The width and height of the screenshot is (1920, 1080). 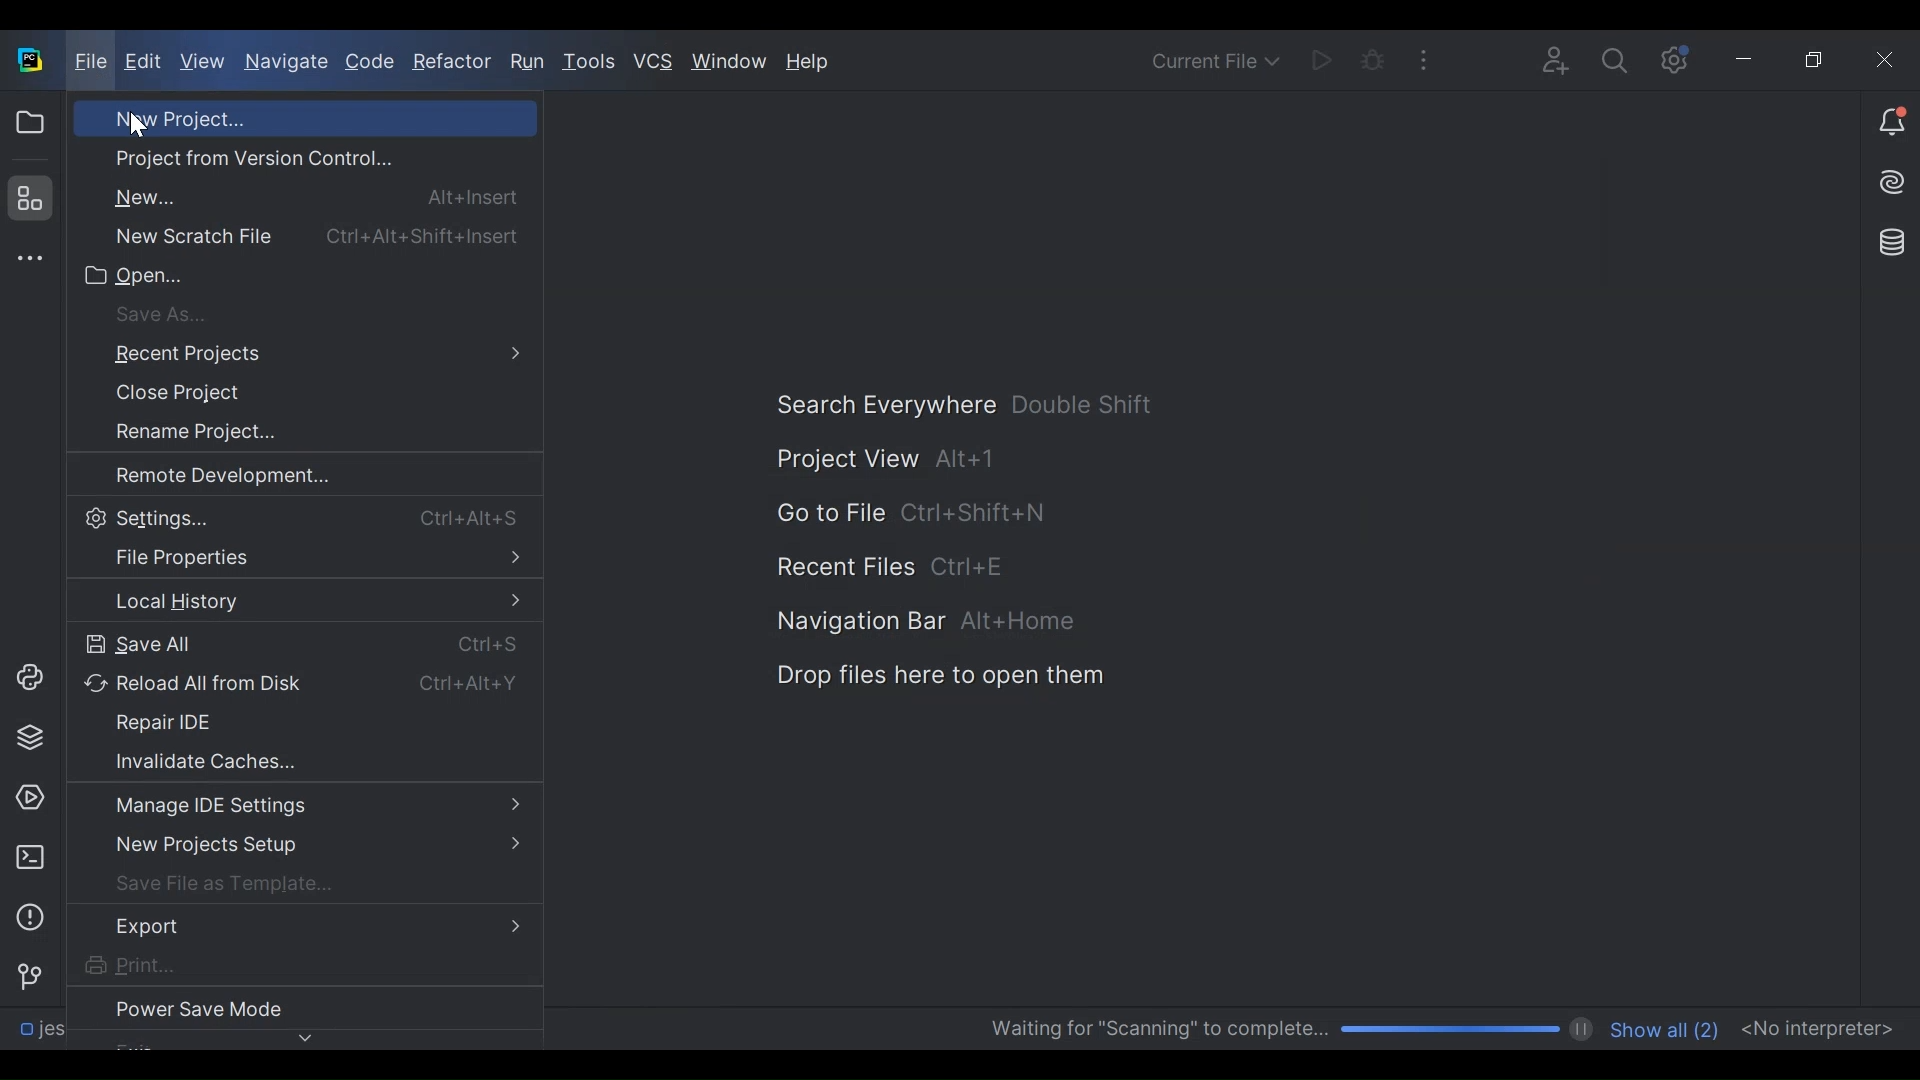 I want to click on Repair IDE, so click(x=278, y=722).